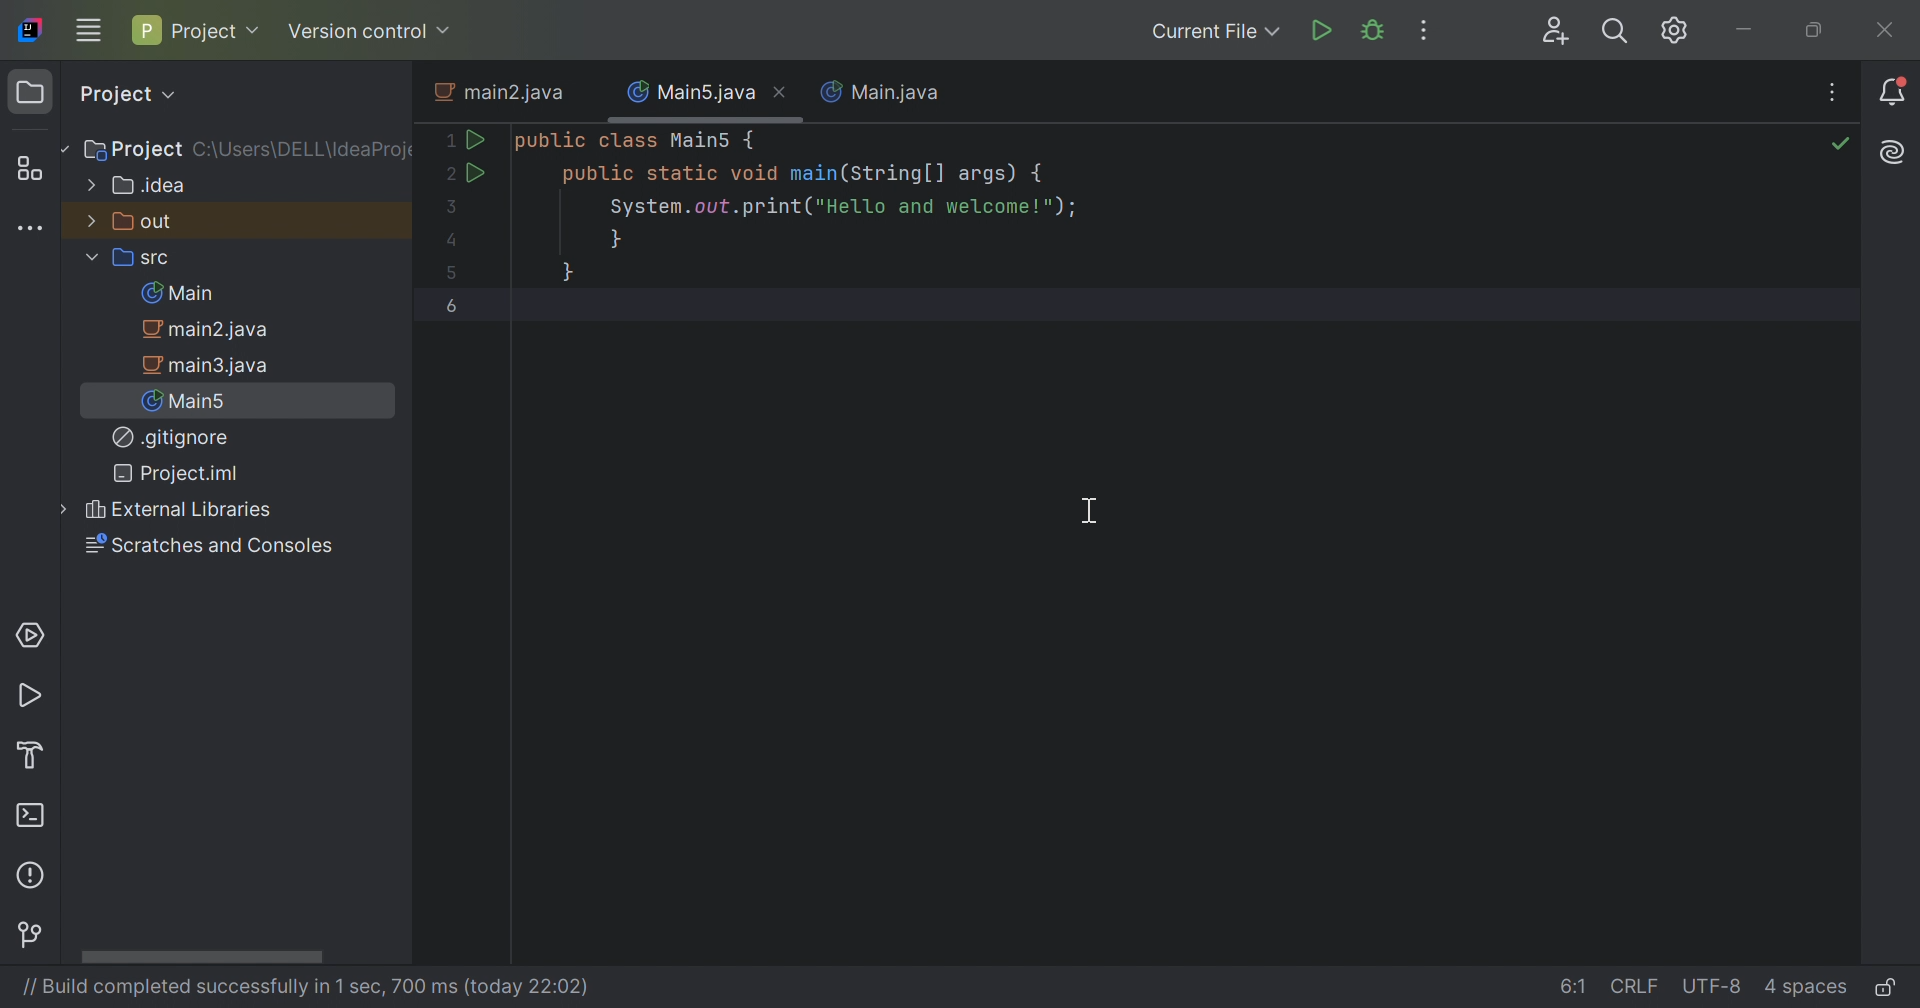 Image resolution: width=1920 pixels, height=1008 pixels. I want to click on Run, so click(34, 698).